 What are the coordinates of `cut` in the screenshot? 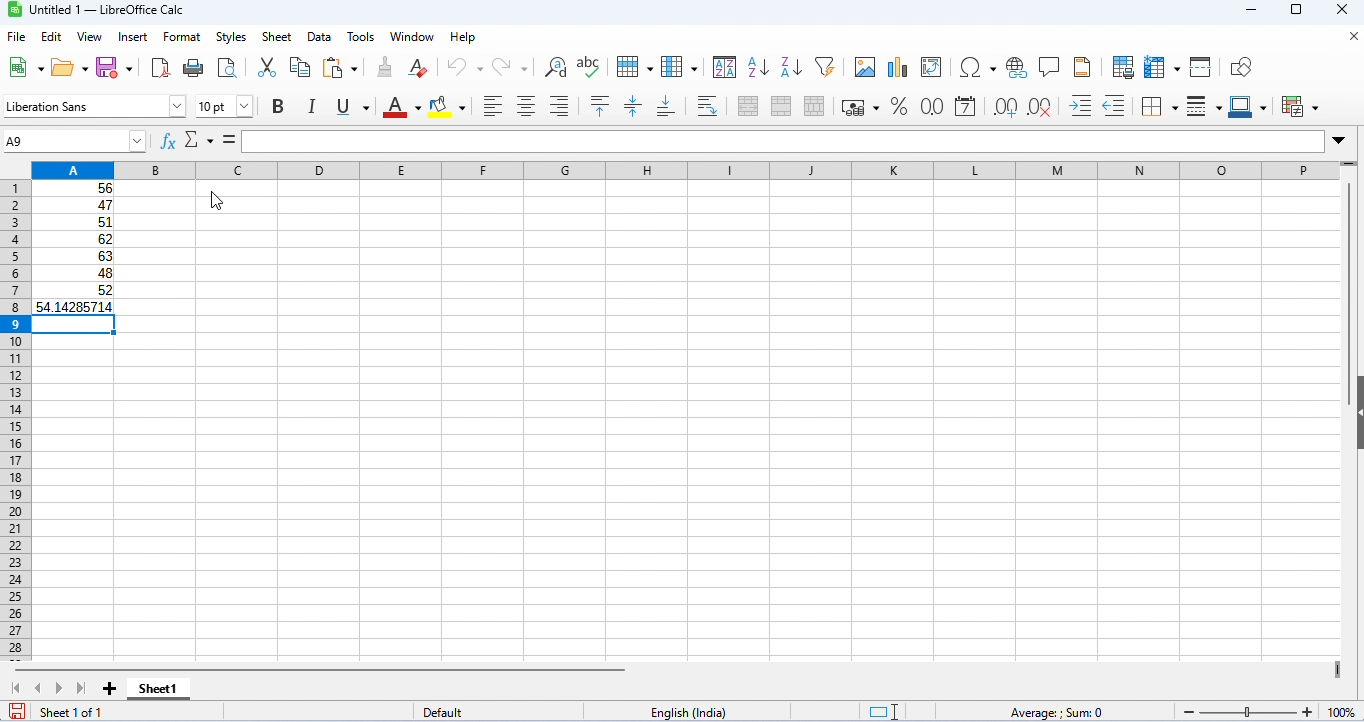 It's located at (266, 66).